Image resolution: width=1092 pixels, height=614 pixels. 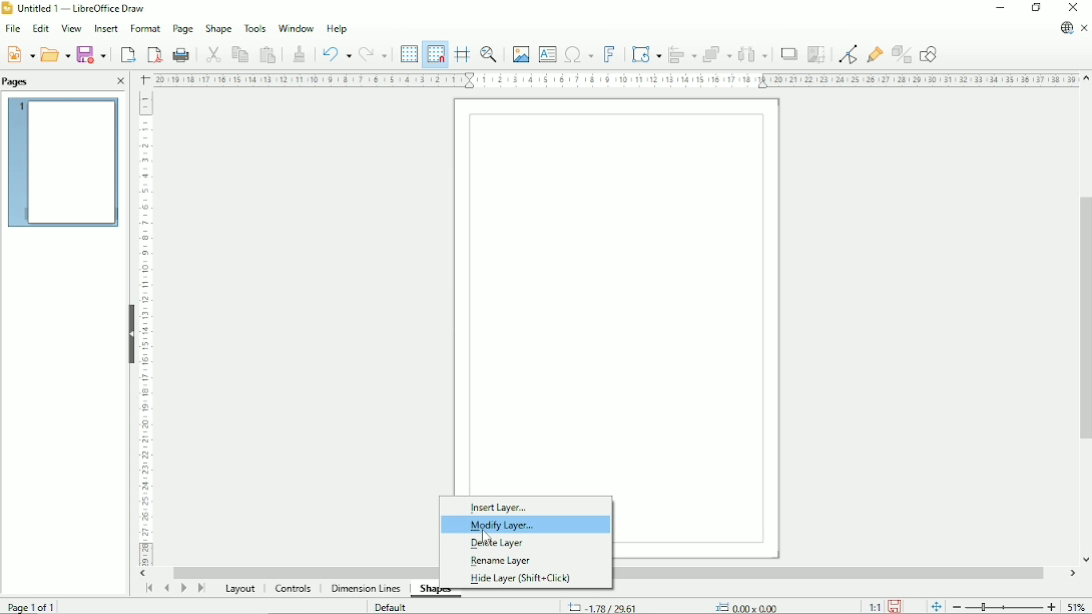 What do you see at coordinates (487, 52) in the screenshot?
I see `Zoom & pan` at bounding box center [487, 52].